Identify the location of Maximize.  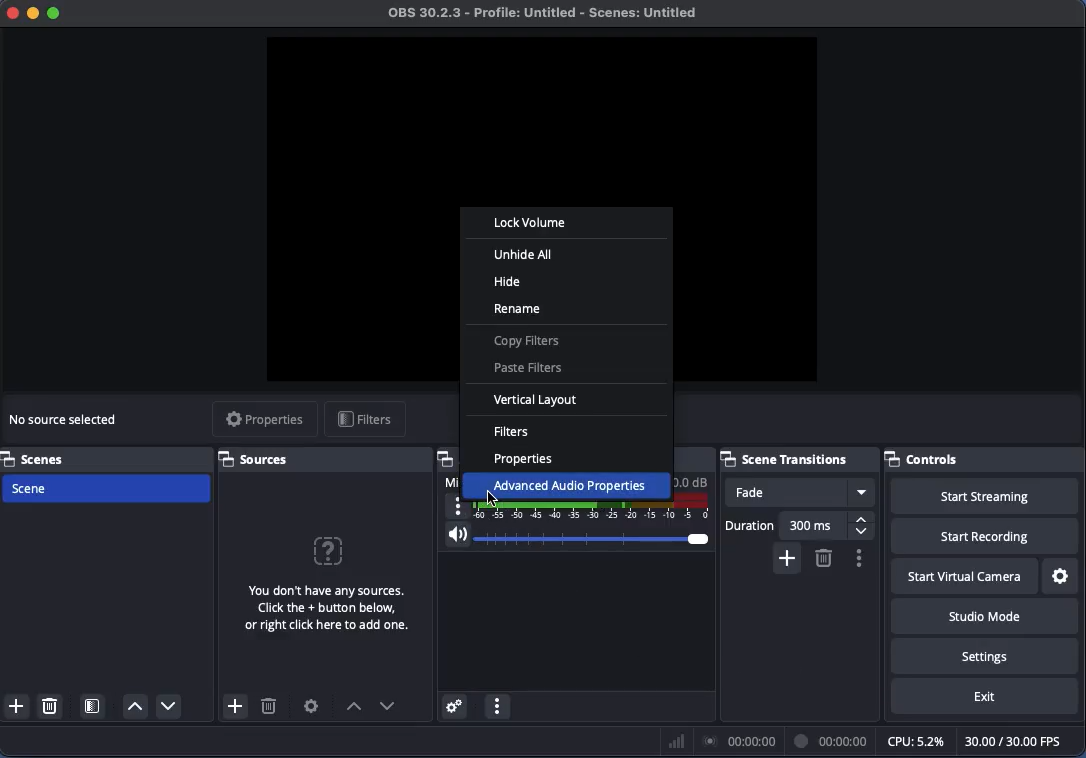
(56, 15).